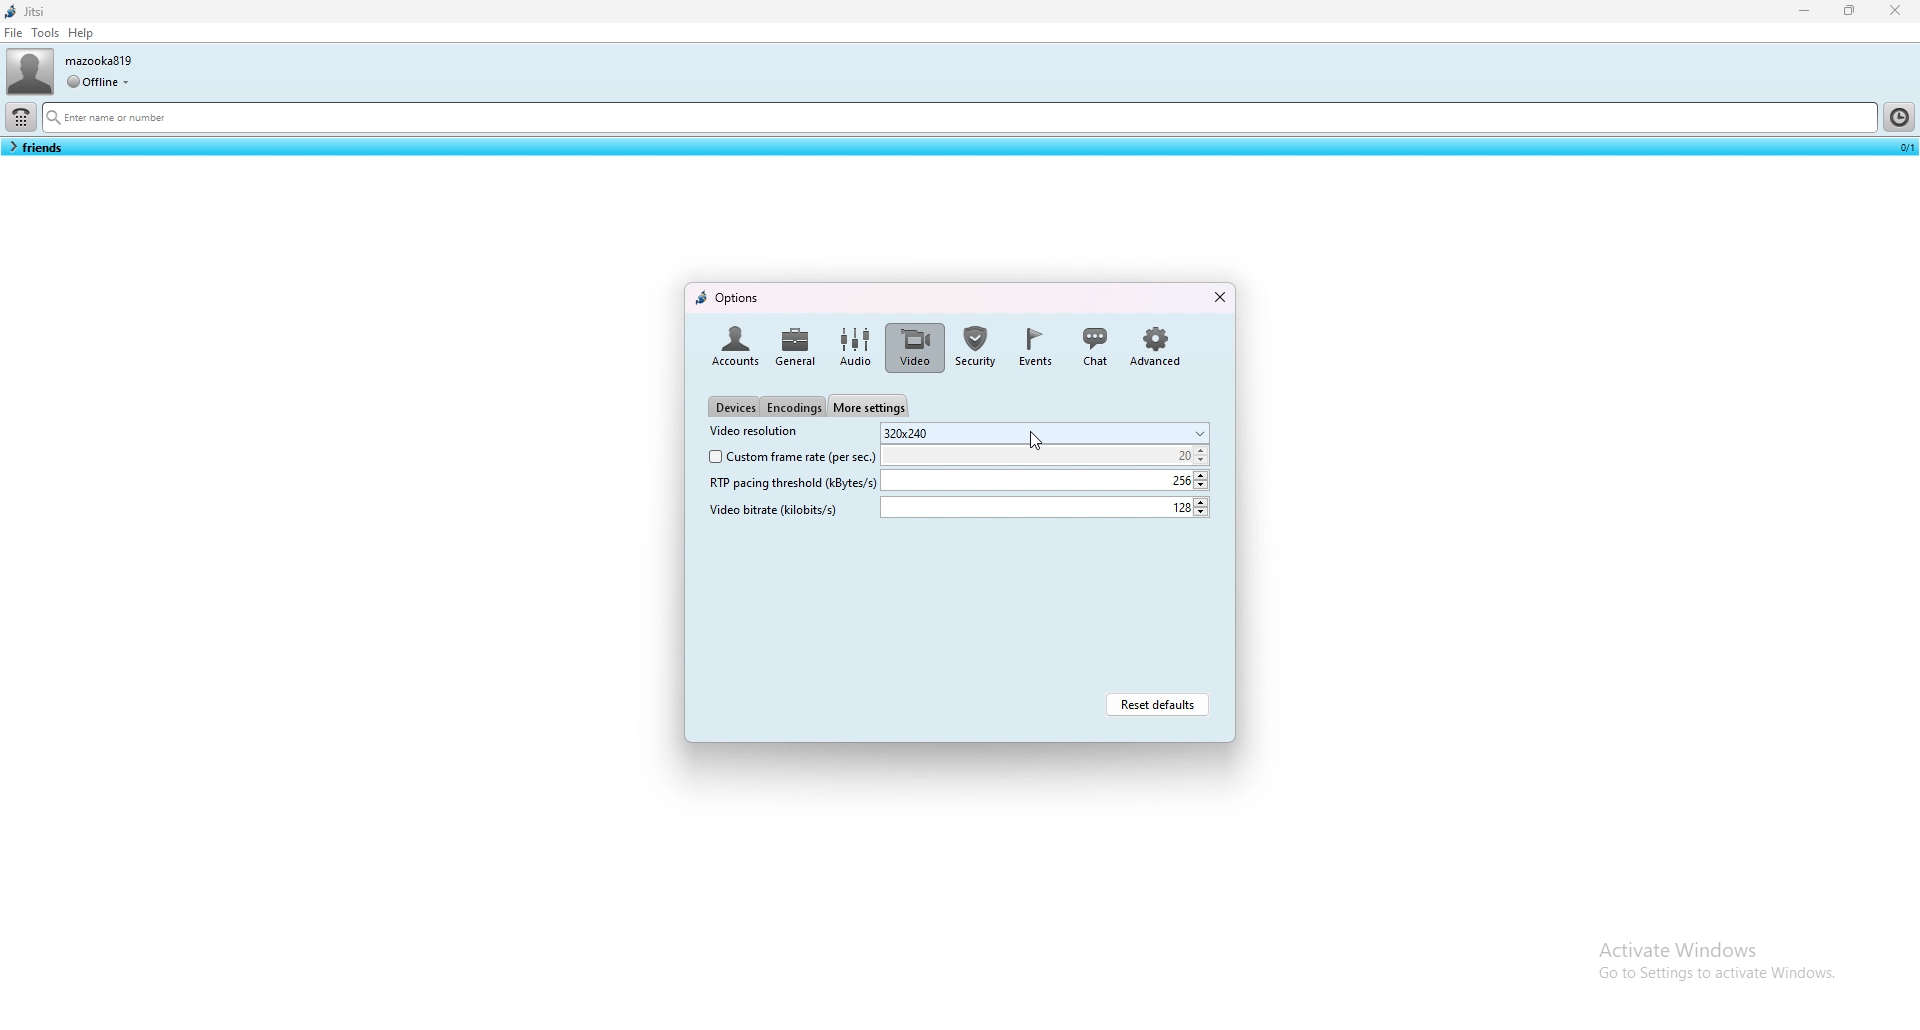 This screenshot has height=1030, width=1920. I want to click on Events, so click(1035, 346).